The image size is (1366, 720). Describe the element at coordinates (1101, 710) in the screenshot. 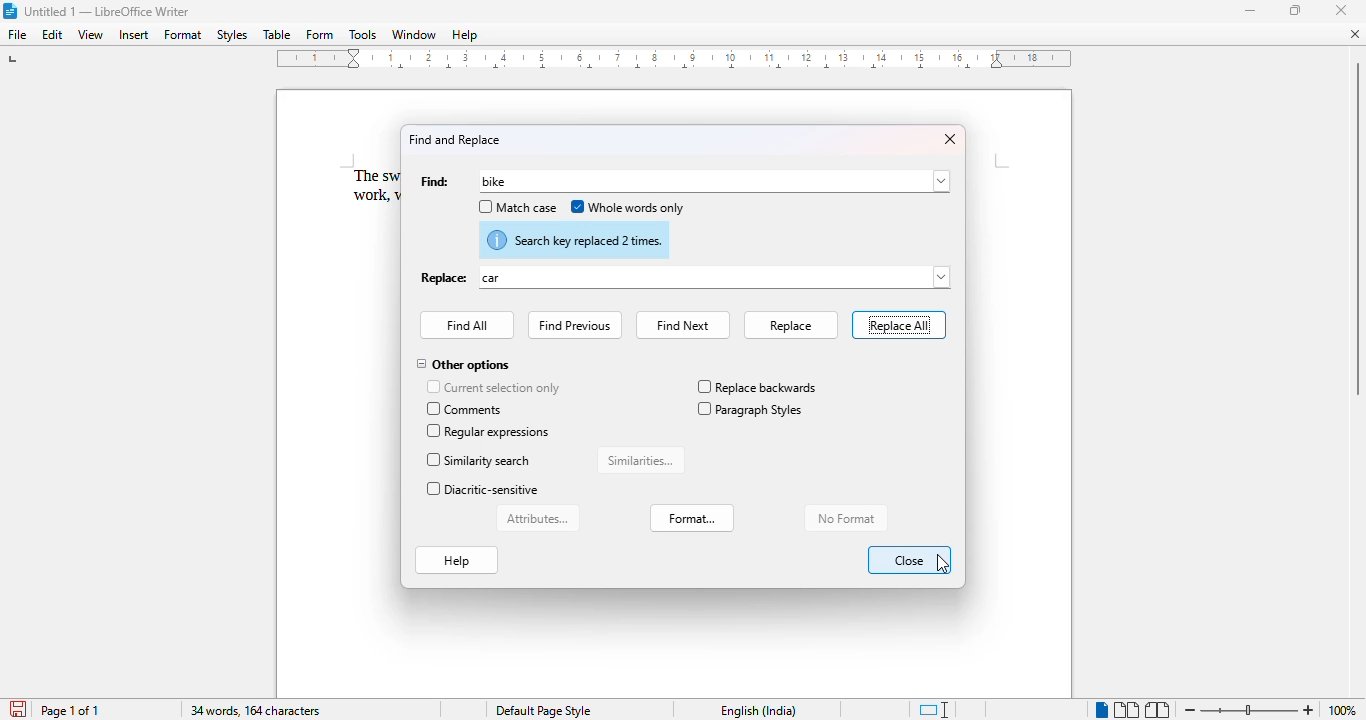

I see `single-page view` at that location.